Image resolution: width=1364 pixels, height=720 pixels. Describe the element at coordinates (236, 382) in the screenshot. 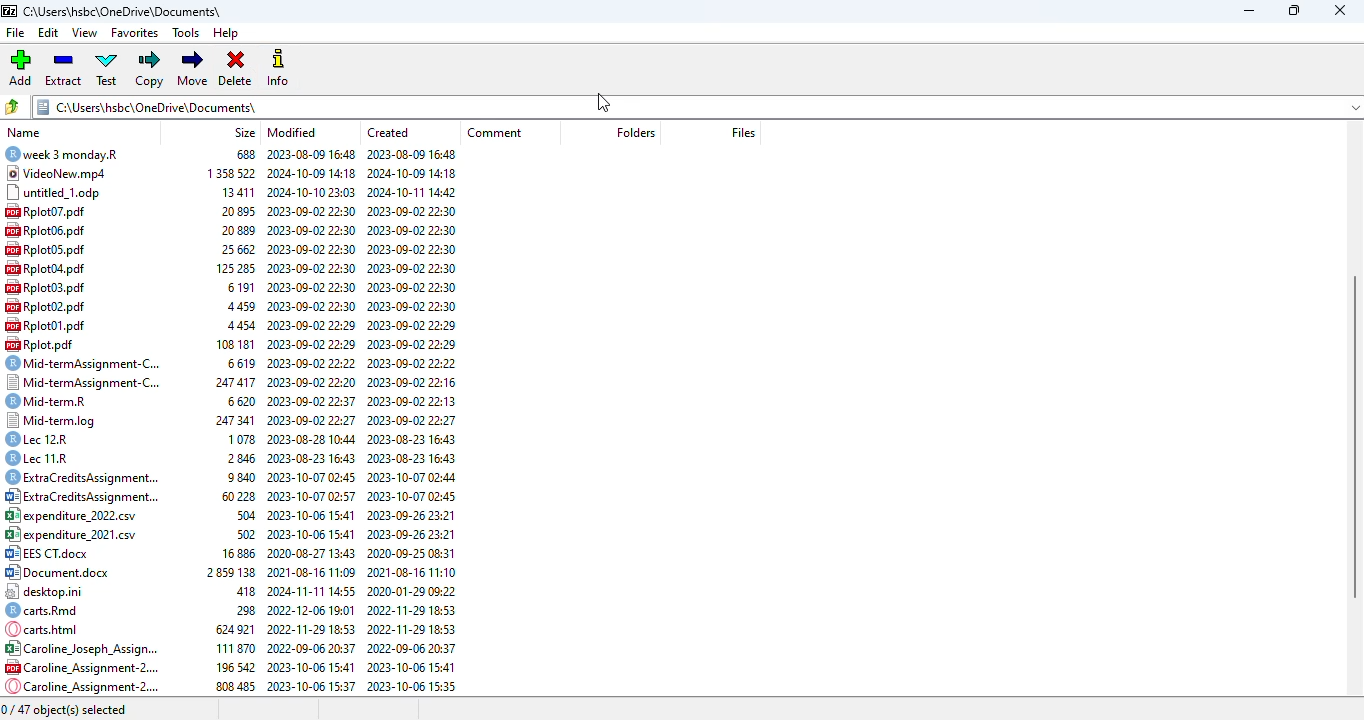

I see `247 341` at that location.